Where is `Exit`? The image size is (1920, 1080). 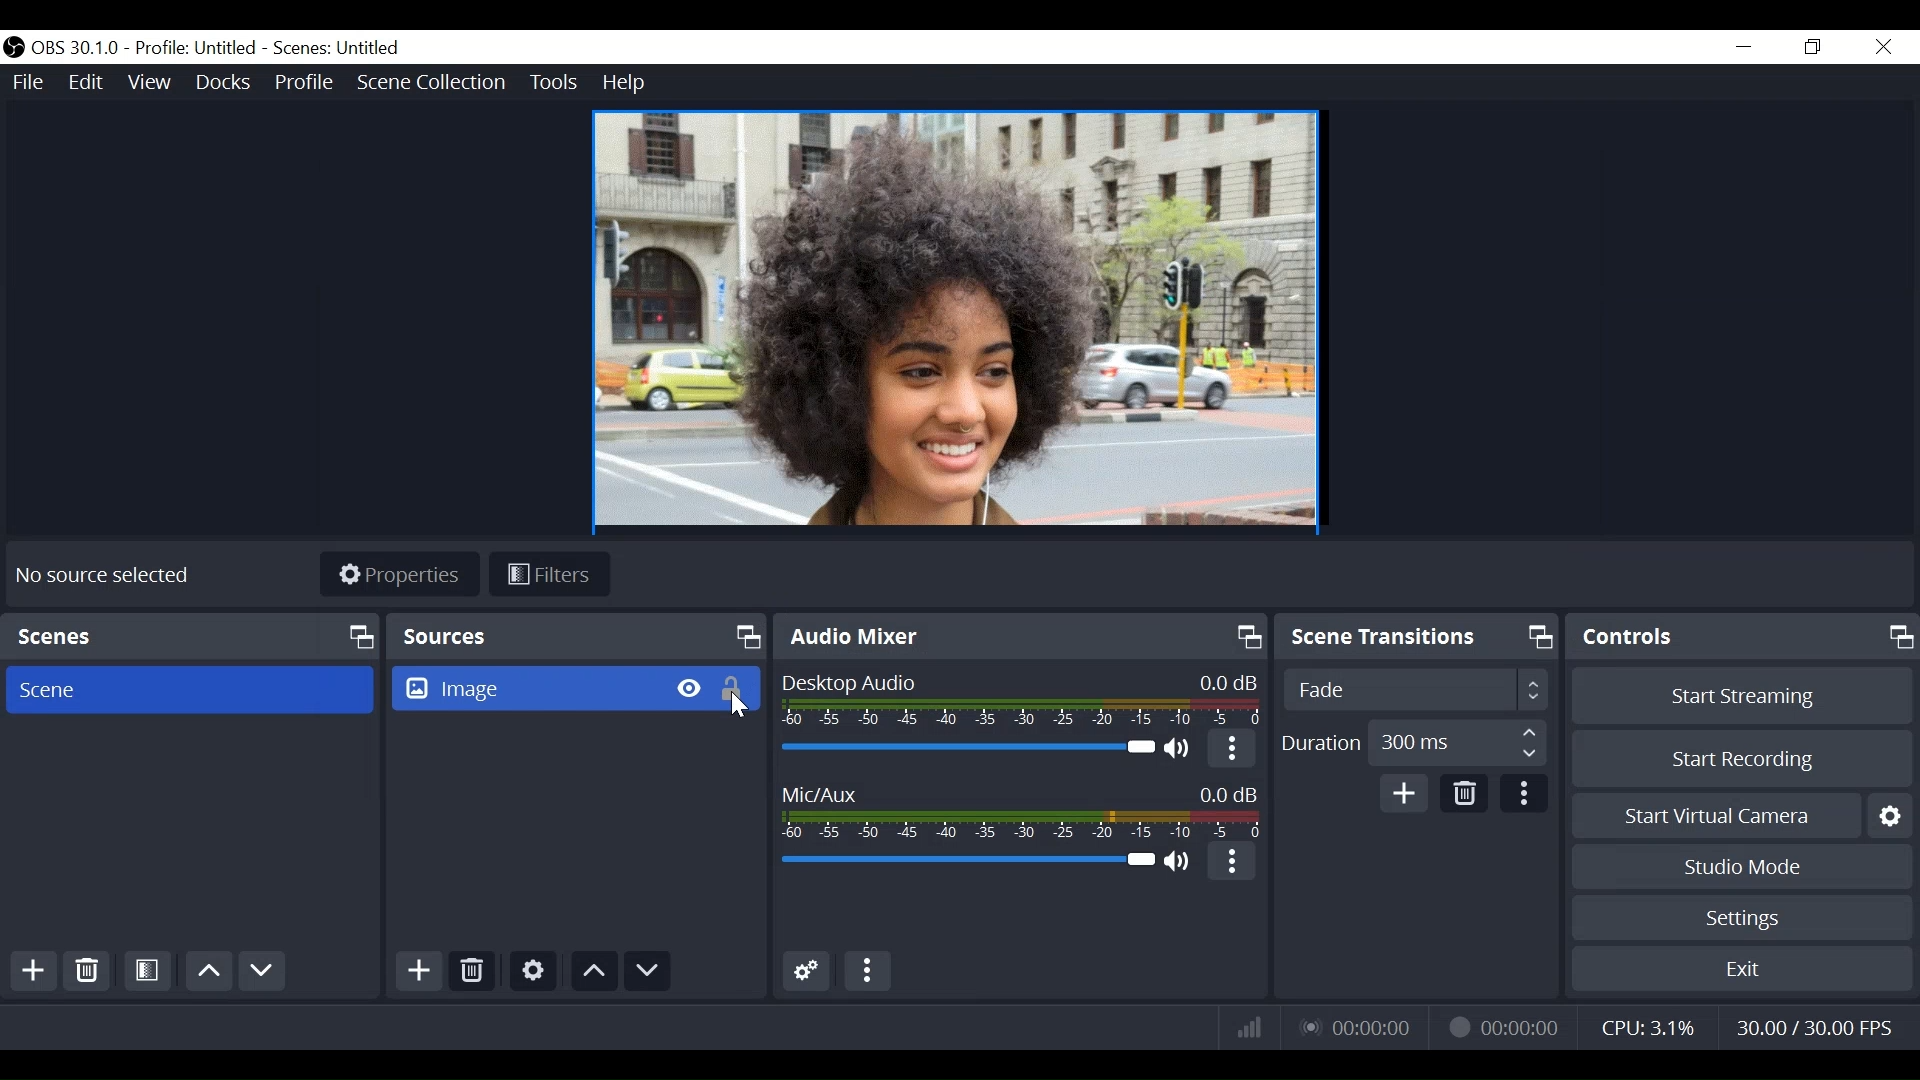 Exit is located at coordinates (1741, 970).